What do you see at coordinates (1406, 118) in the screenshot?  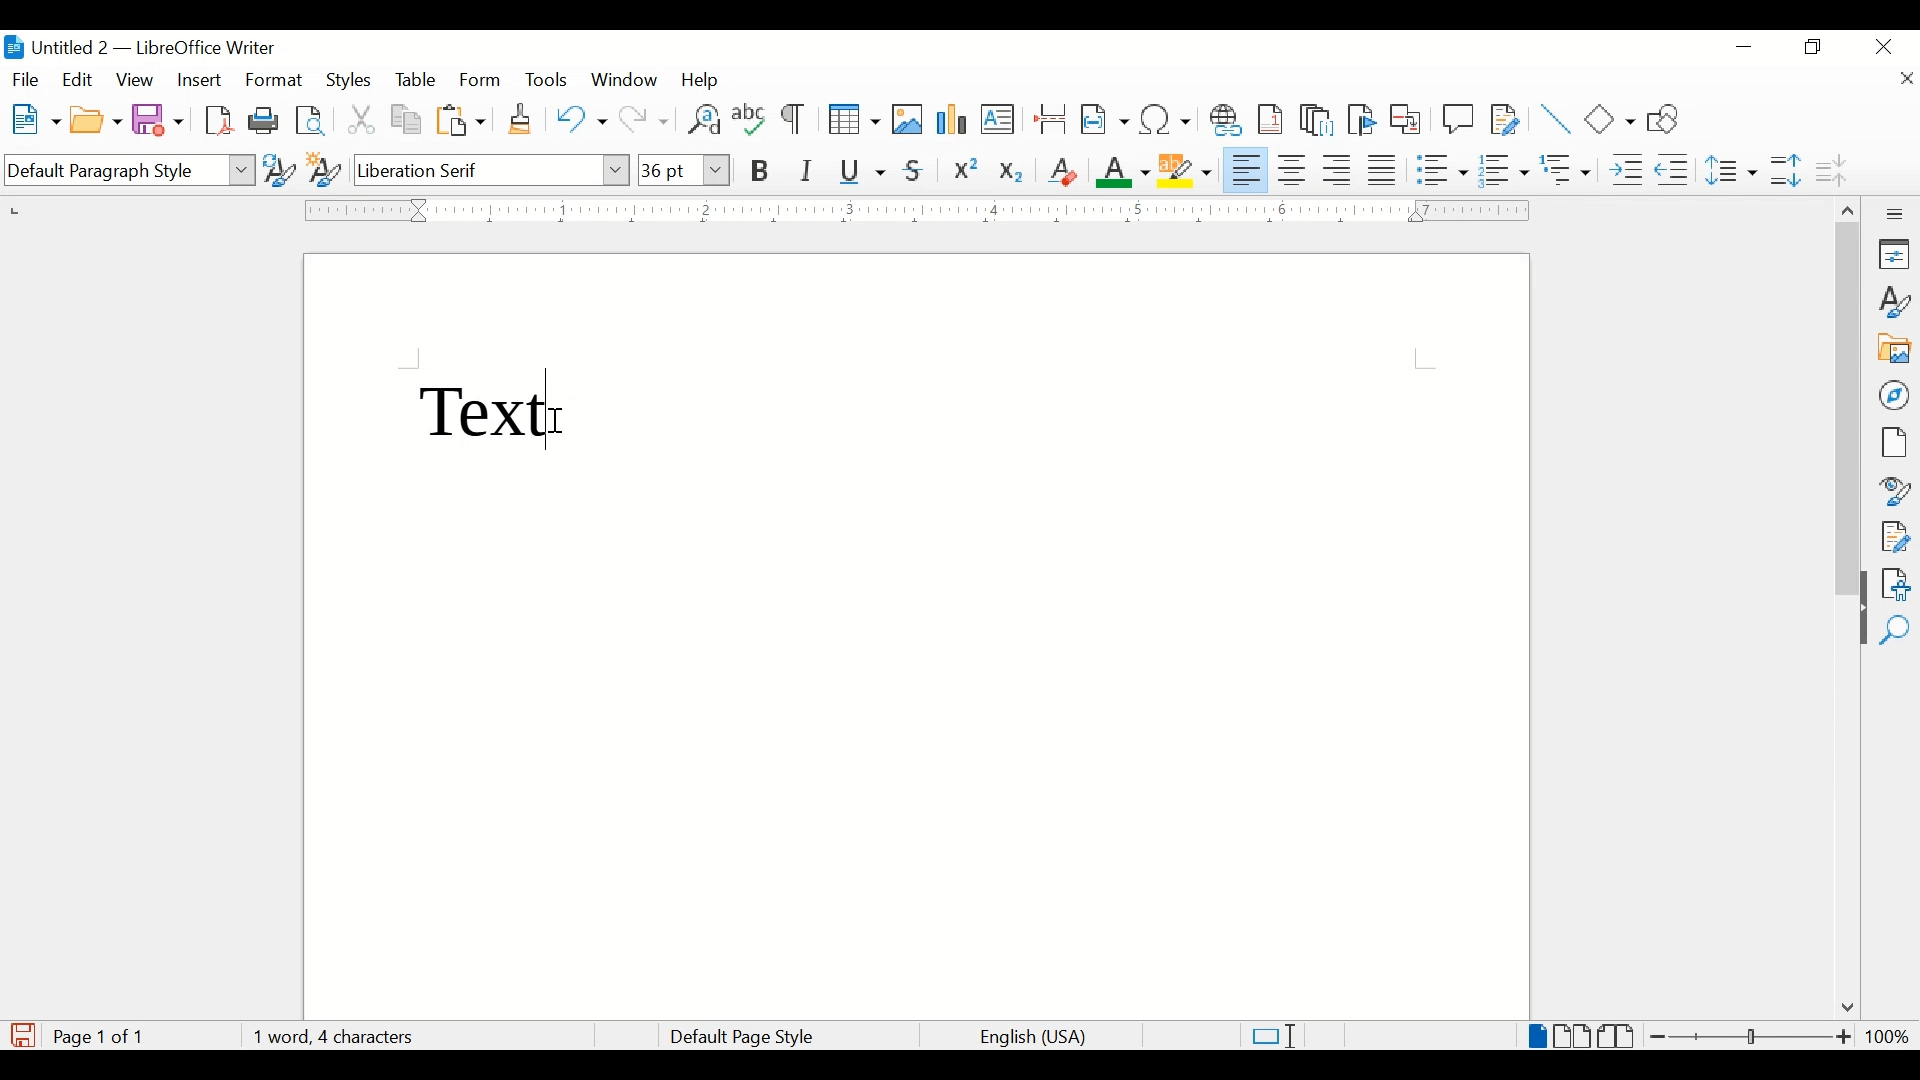 I see `insert cross-reference` at bounding box center [1406, 118].